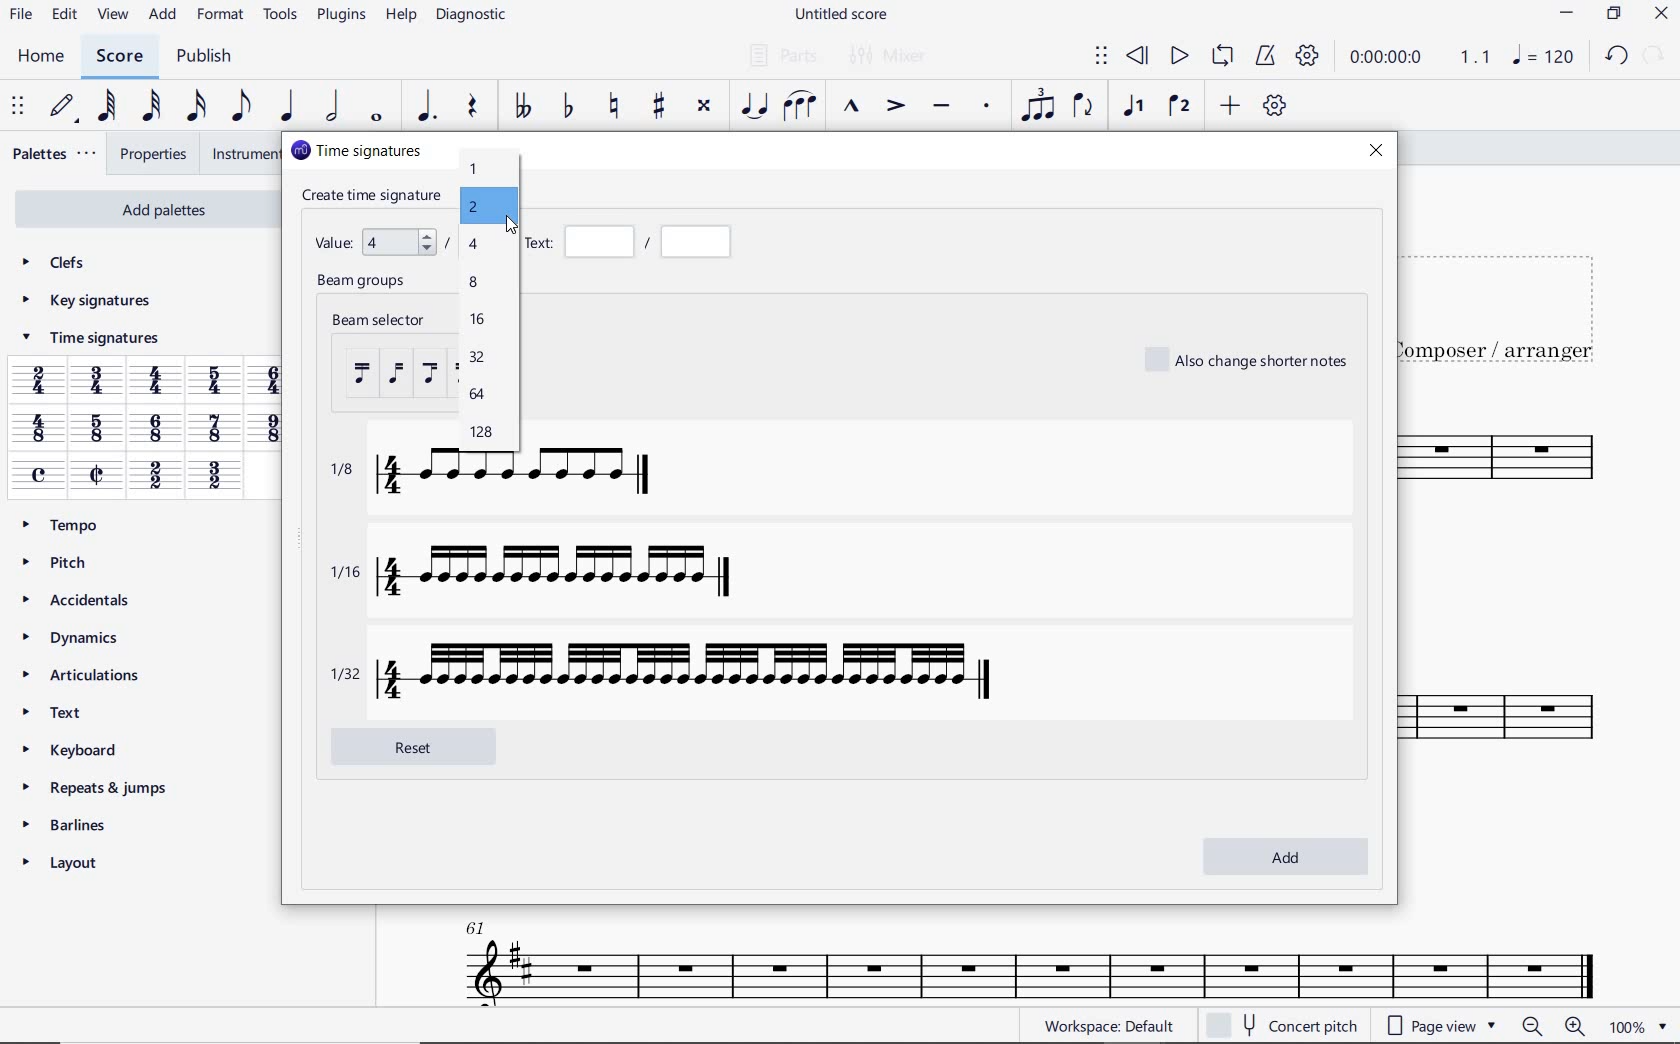 The image size is (1680, 1044). Describe the element at coordinates (99, 382) in the screenshot. I see `3/4` at that location.